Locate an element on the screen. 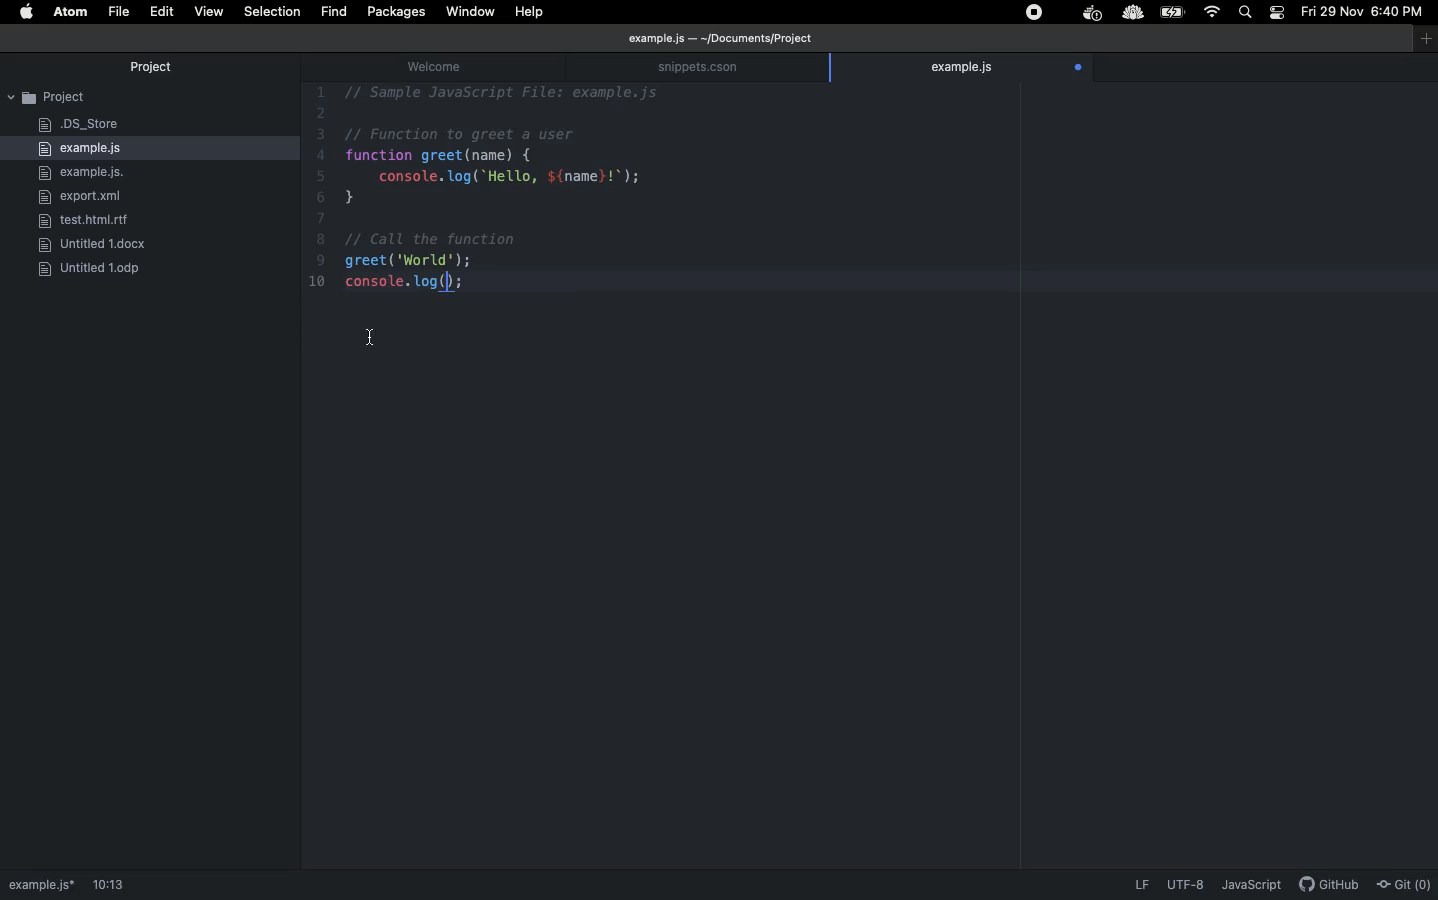 The image size is (1438, 900). extension is located at coordinates (1091, 14).